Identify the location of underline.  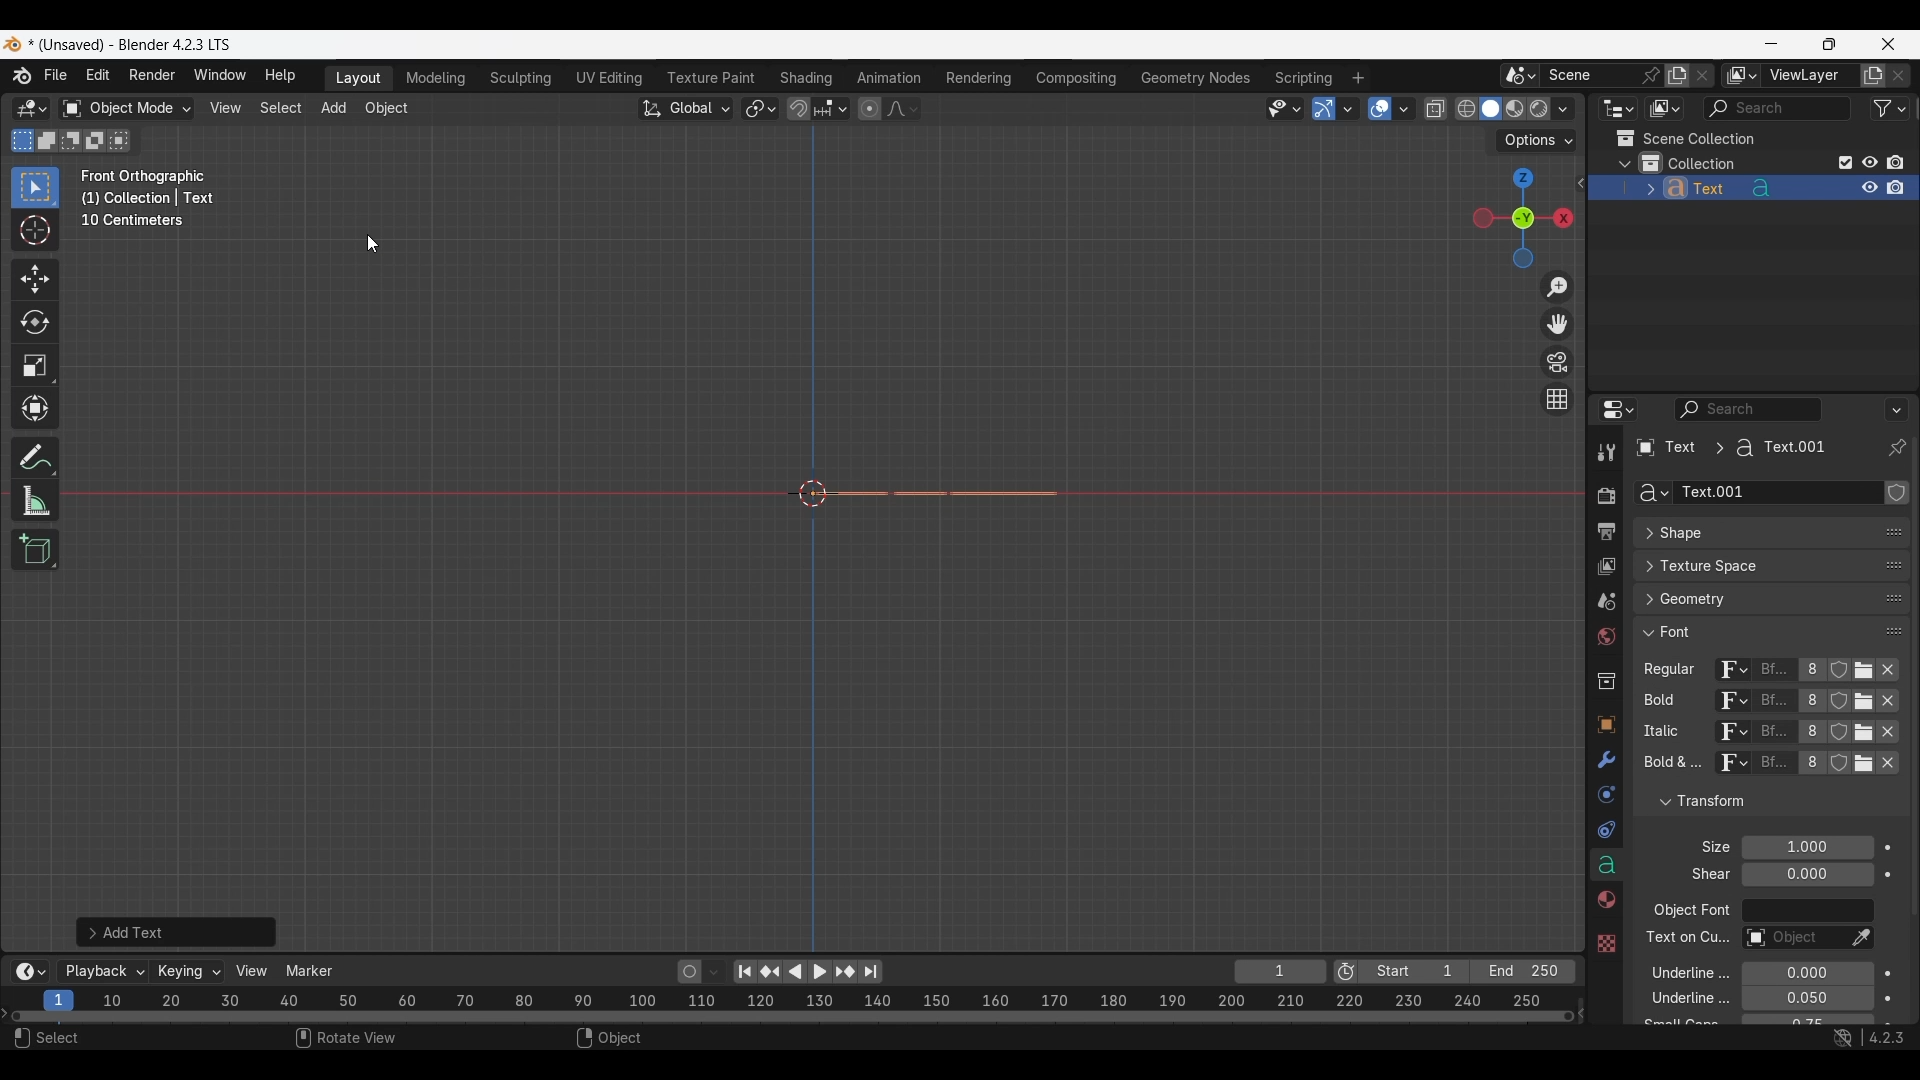
(1674, 1001).